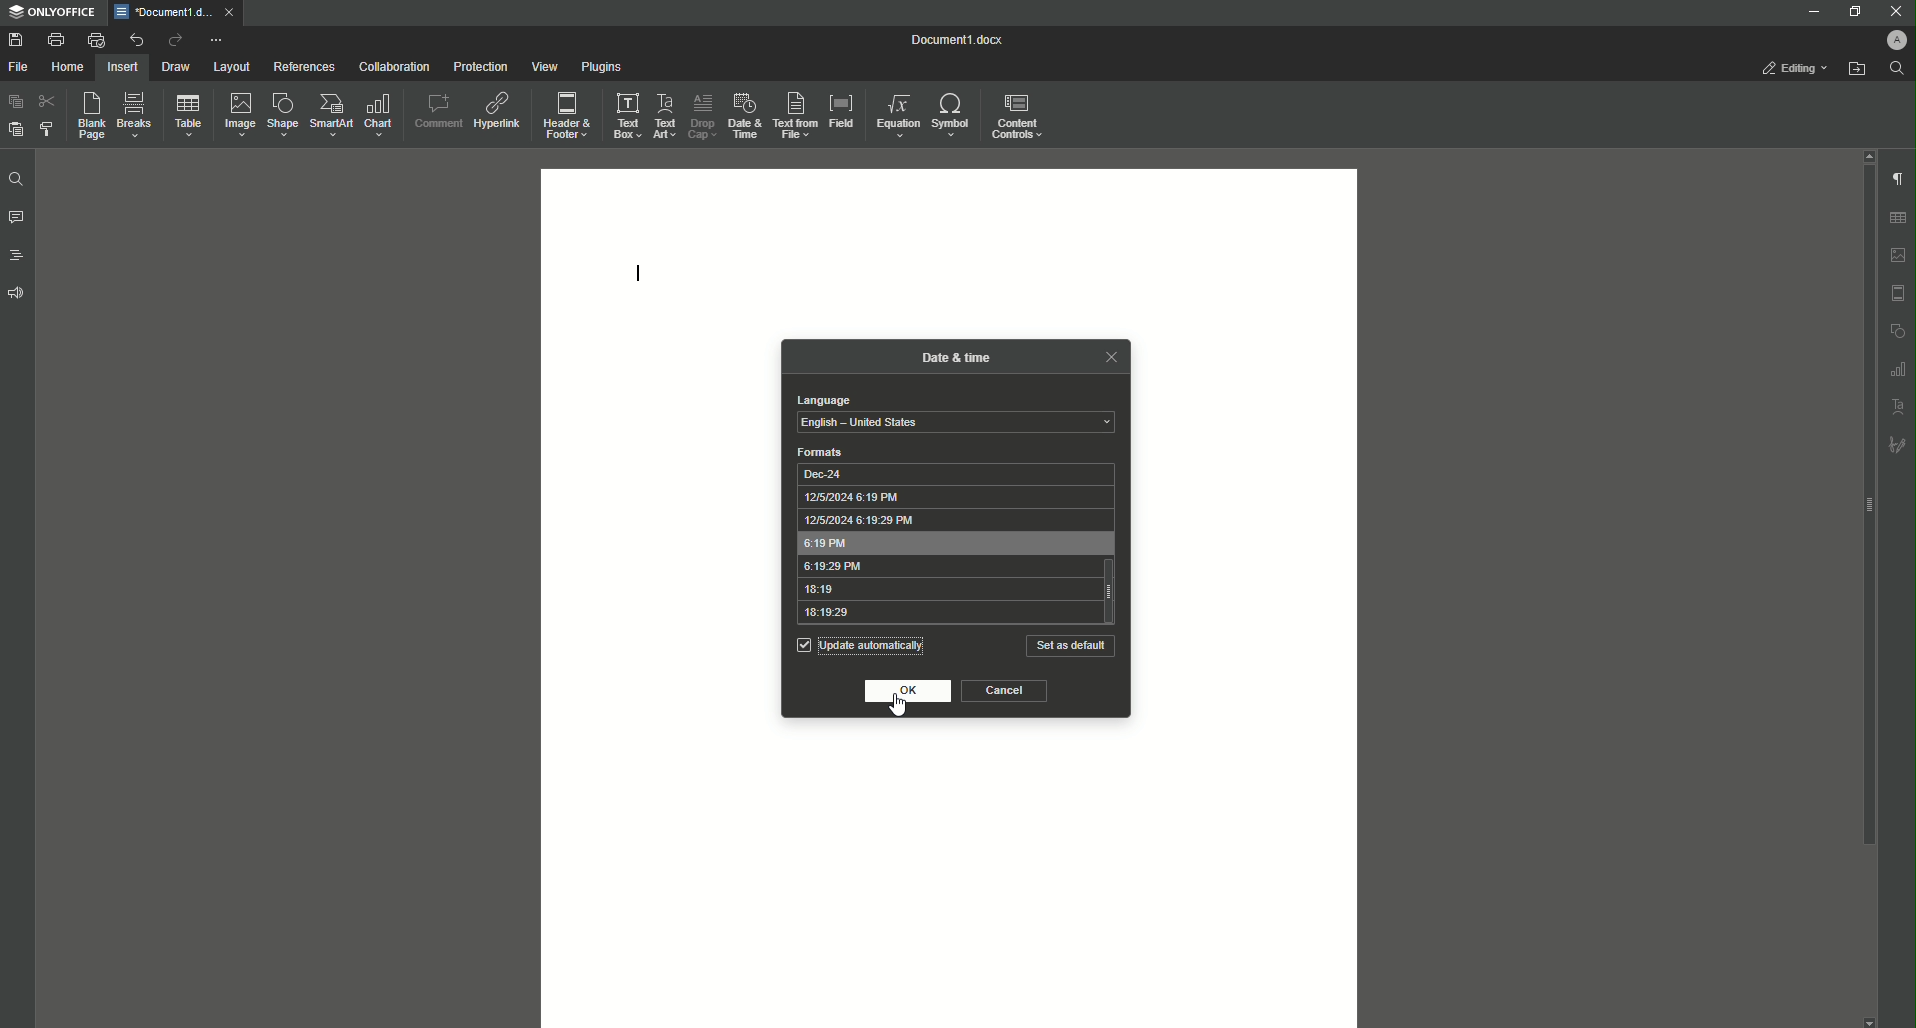 This screenshot has height=1028, width=1916. Describe the element at coordinates (15, 254) in the screenshot. I see `Headings` at that location.